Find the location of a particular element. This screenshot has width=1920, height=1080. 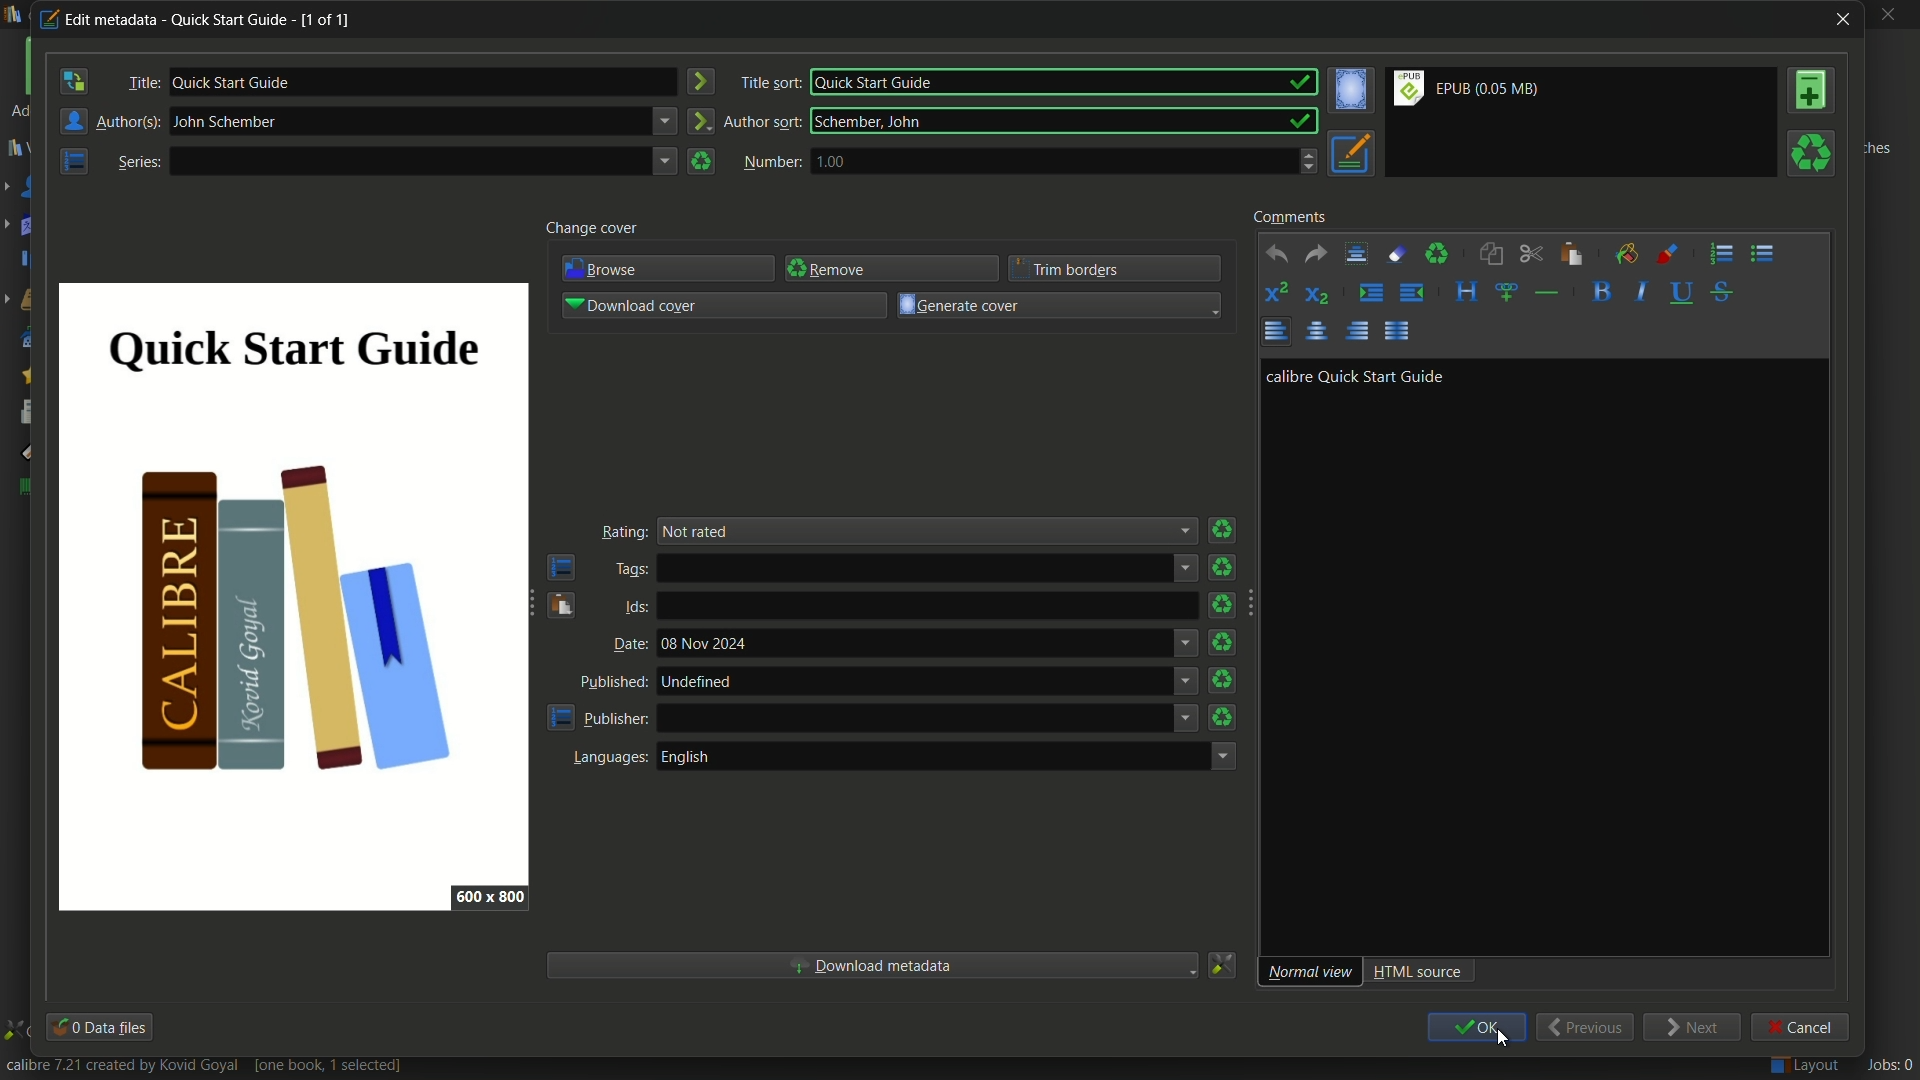

underline is located at coordinates (1685, 292).